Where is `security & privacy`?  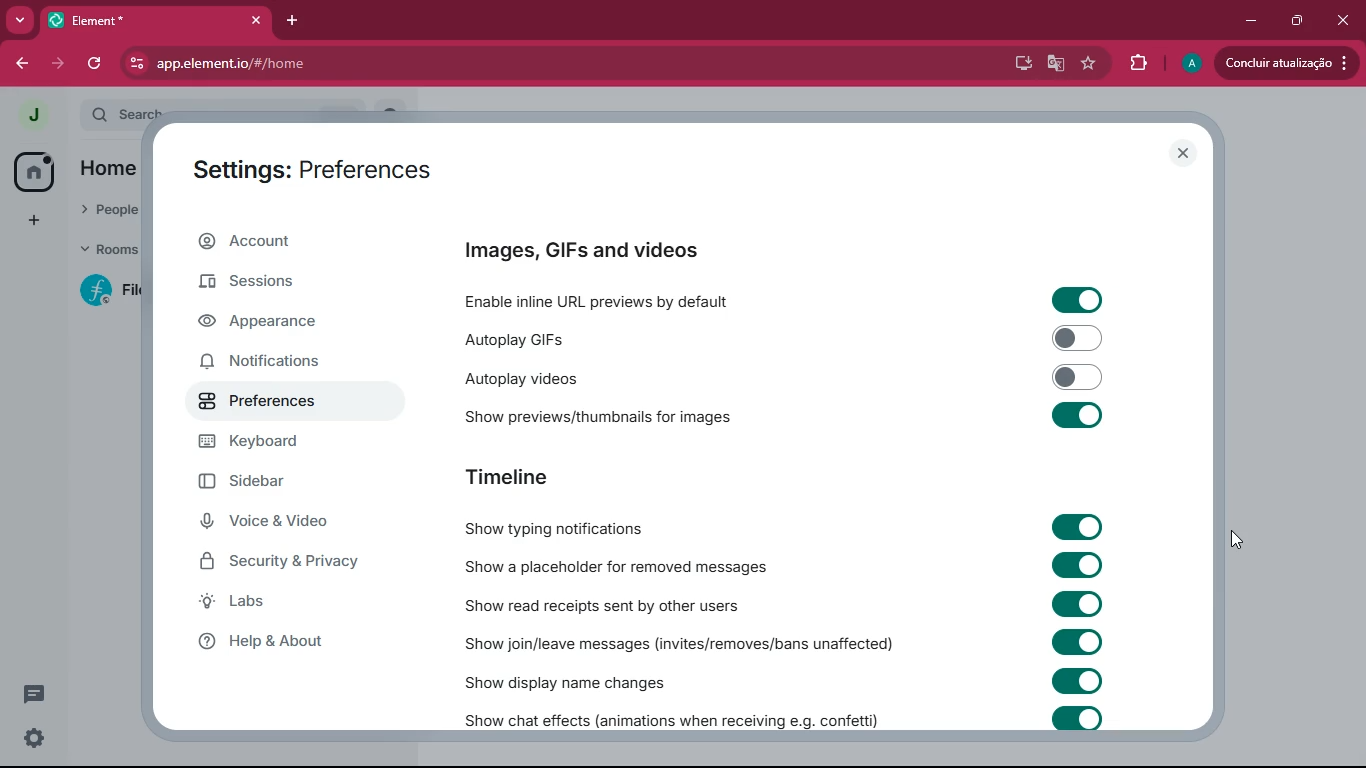 security & privacy is located at coordinates (283, 562).